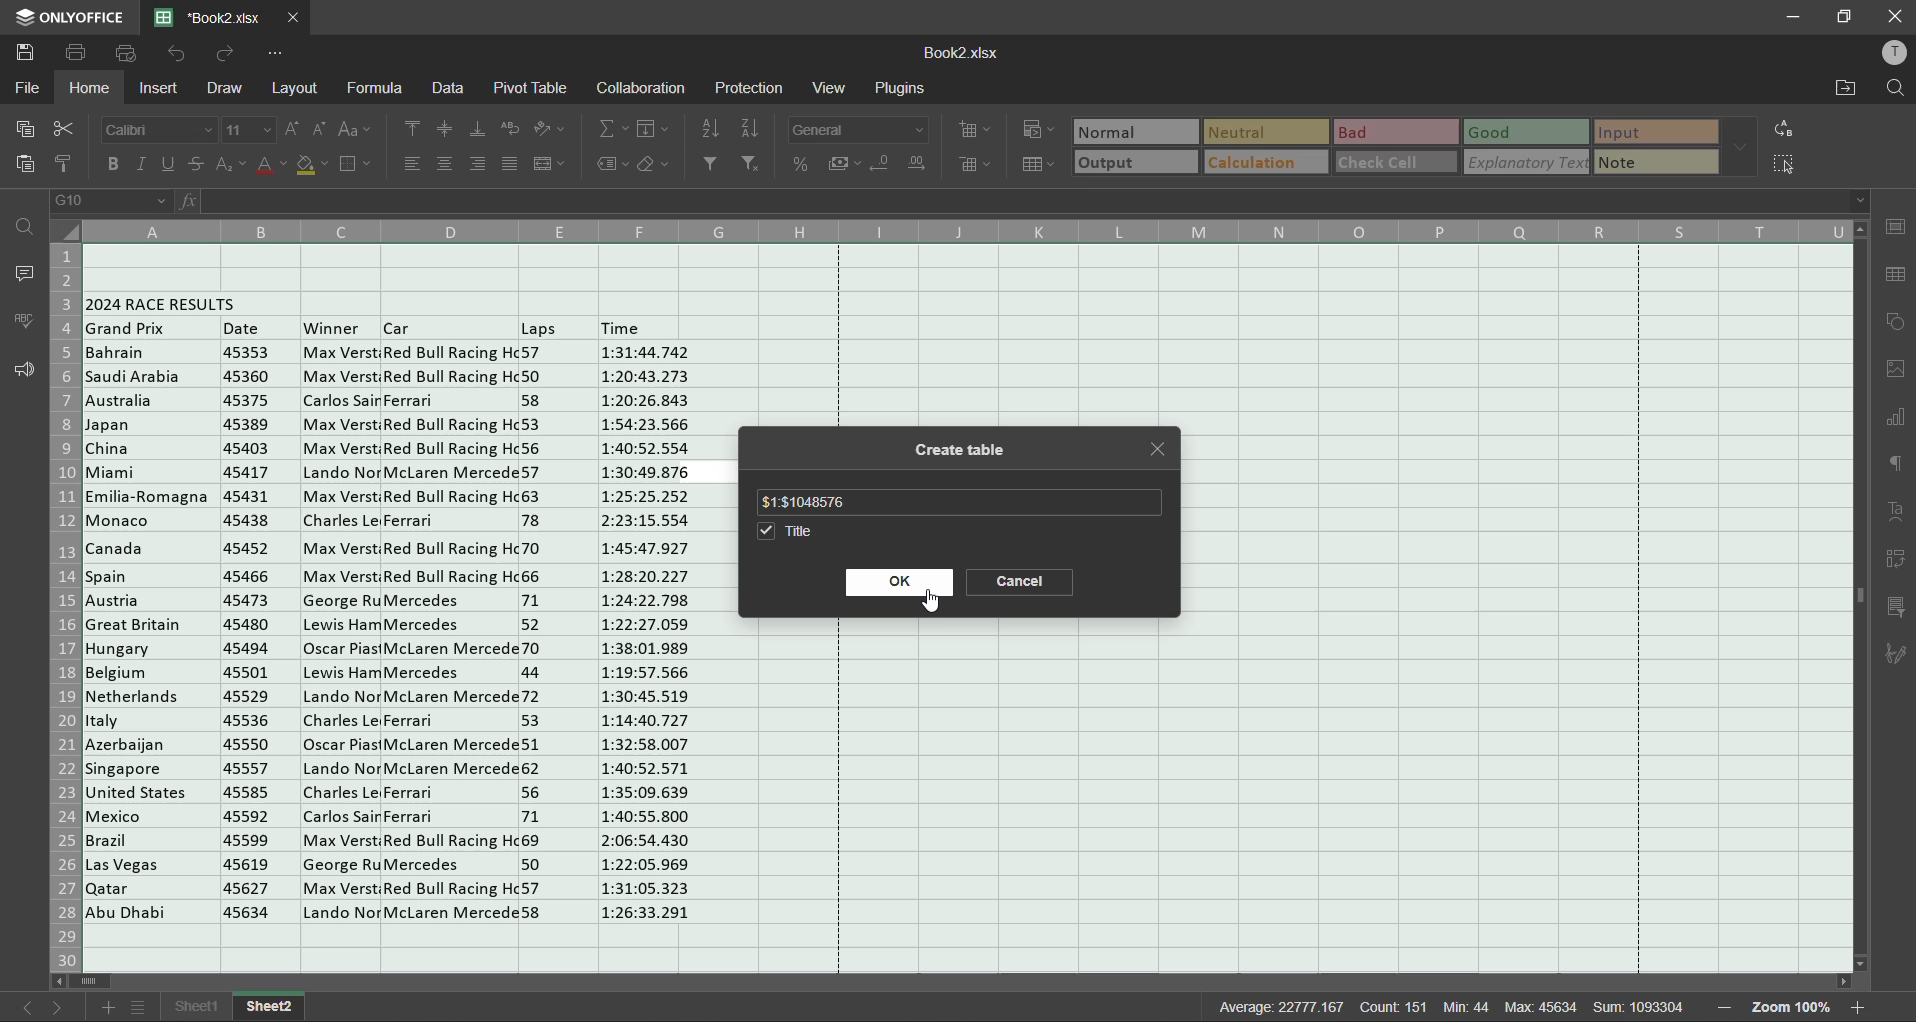 This screenshot has width=1916, height=1022. I want to click on calculation, so click(1266, 164).